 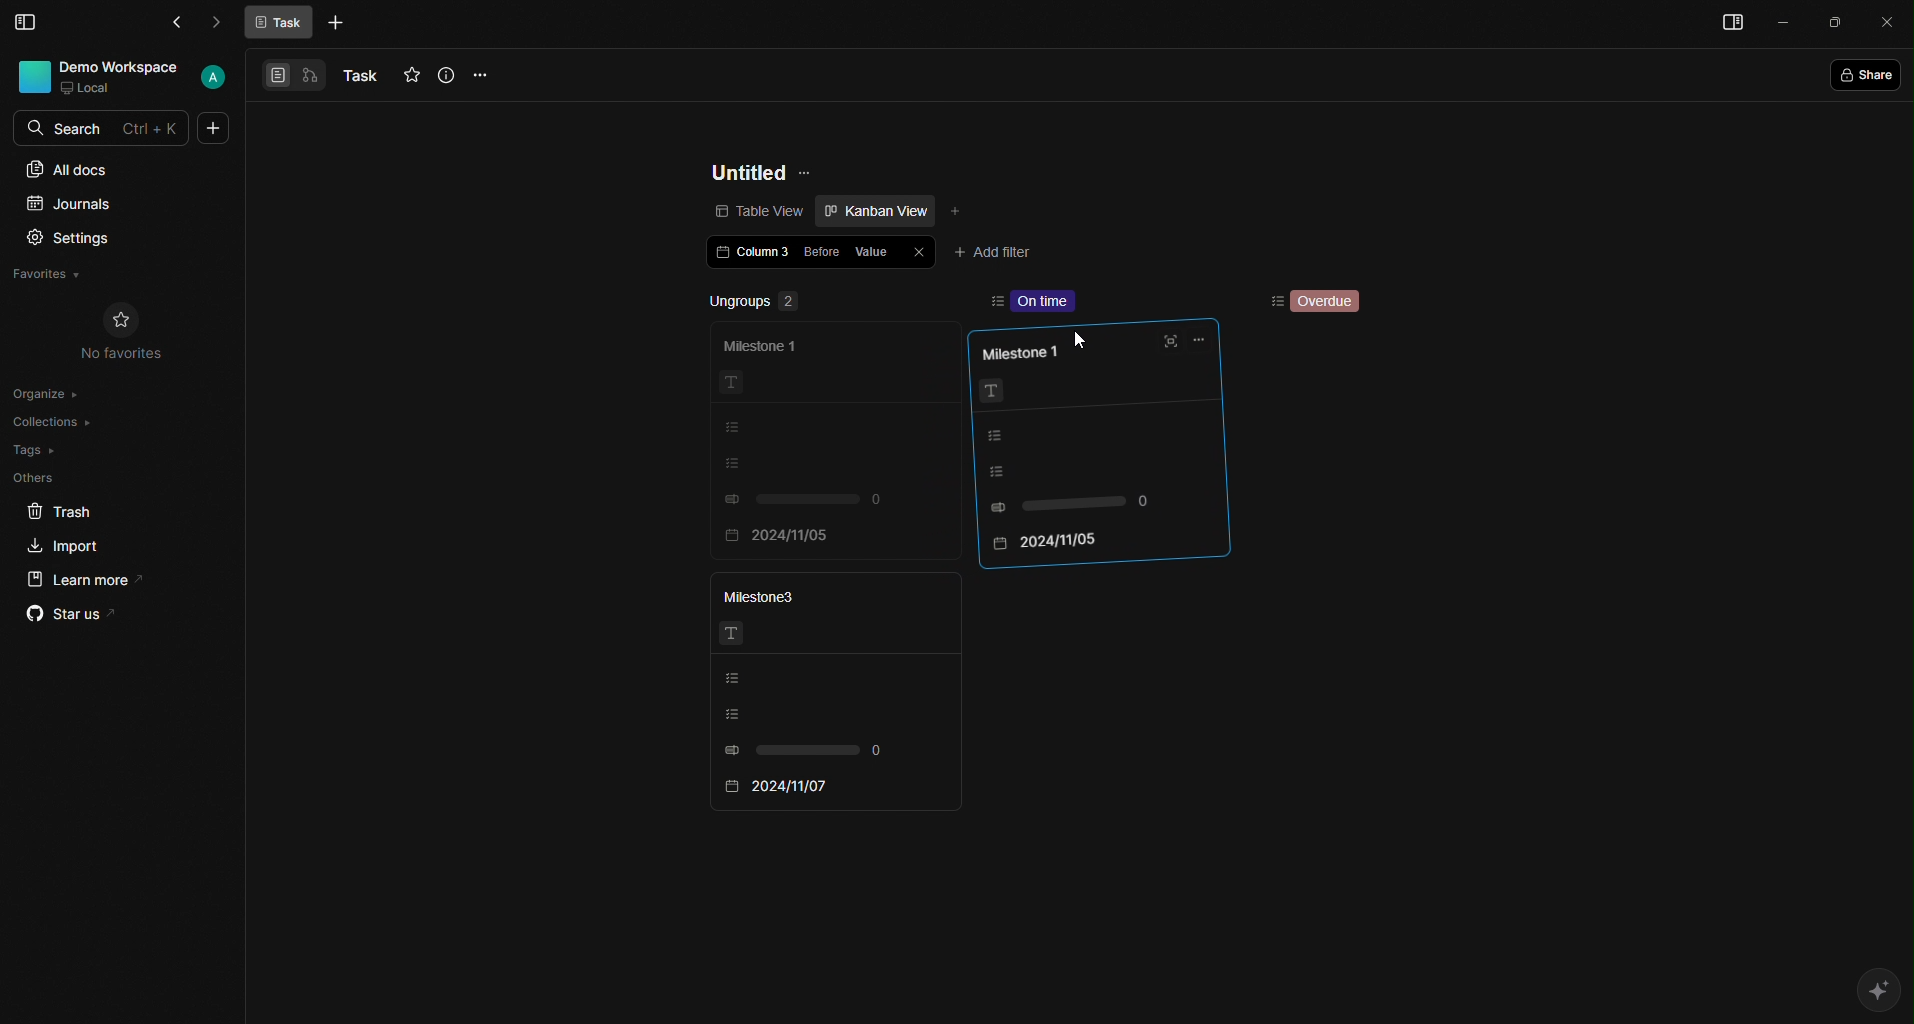 I want to click on Kanban view, so click(x=873, y=210).